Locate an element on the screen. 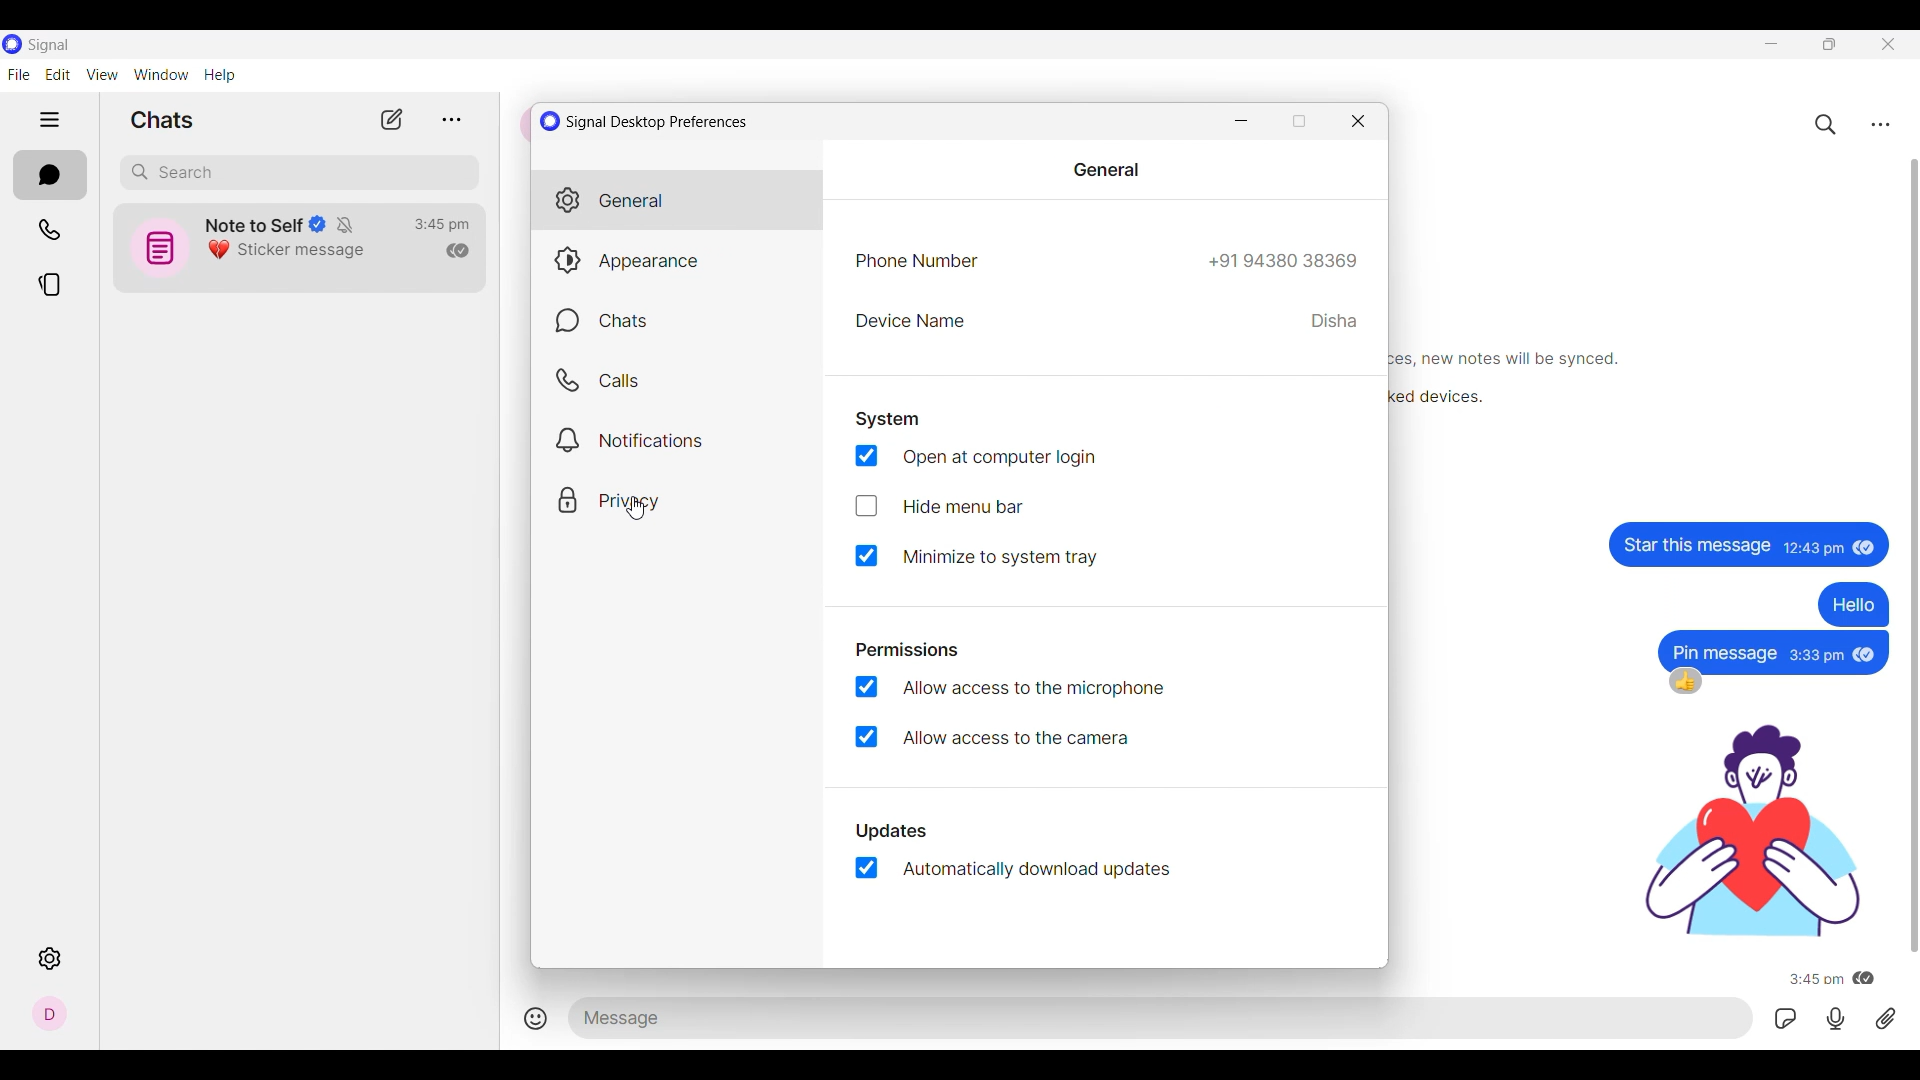 This screenshot has height=1080, width=1920. Window title is located at coordinates (644, 120).